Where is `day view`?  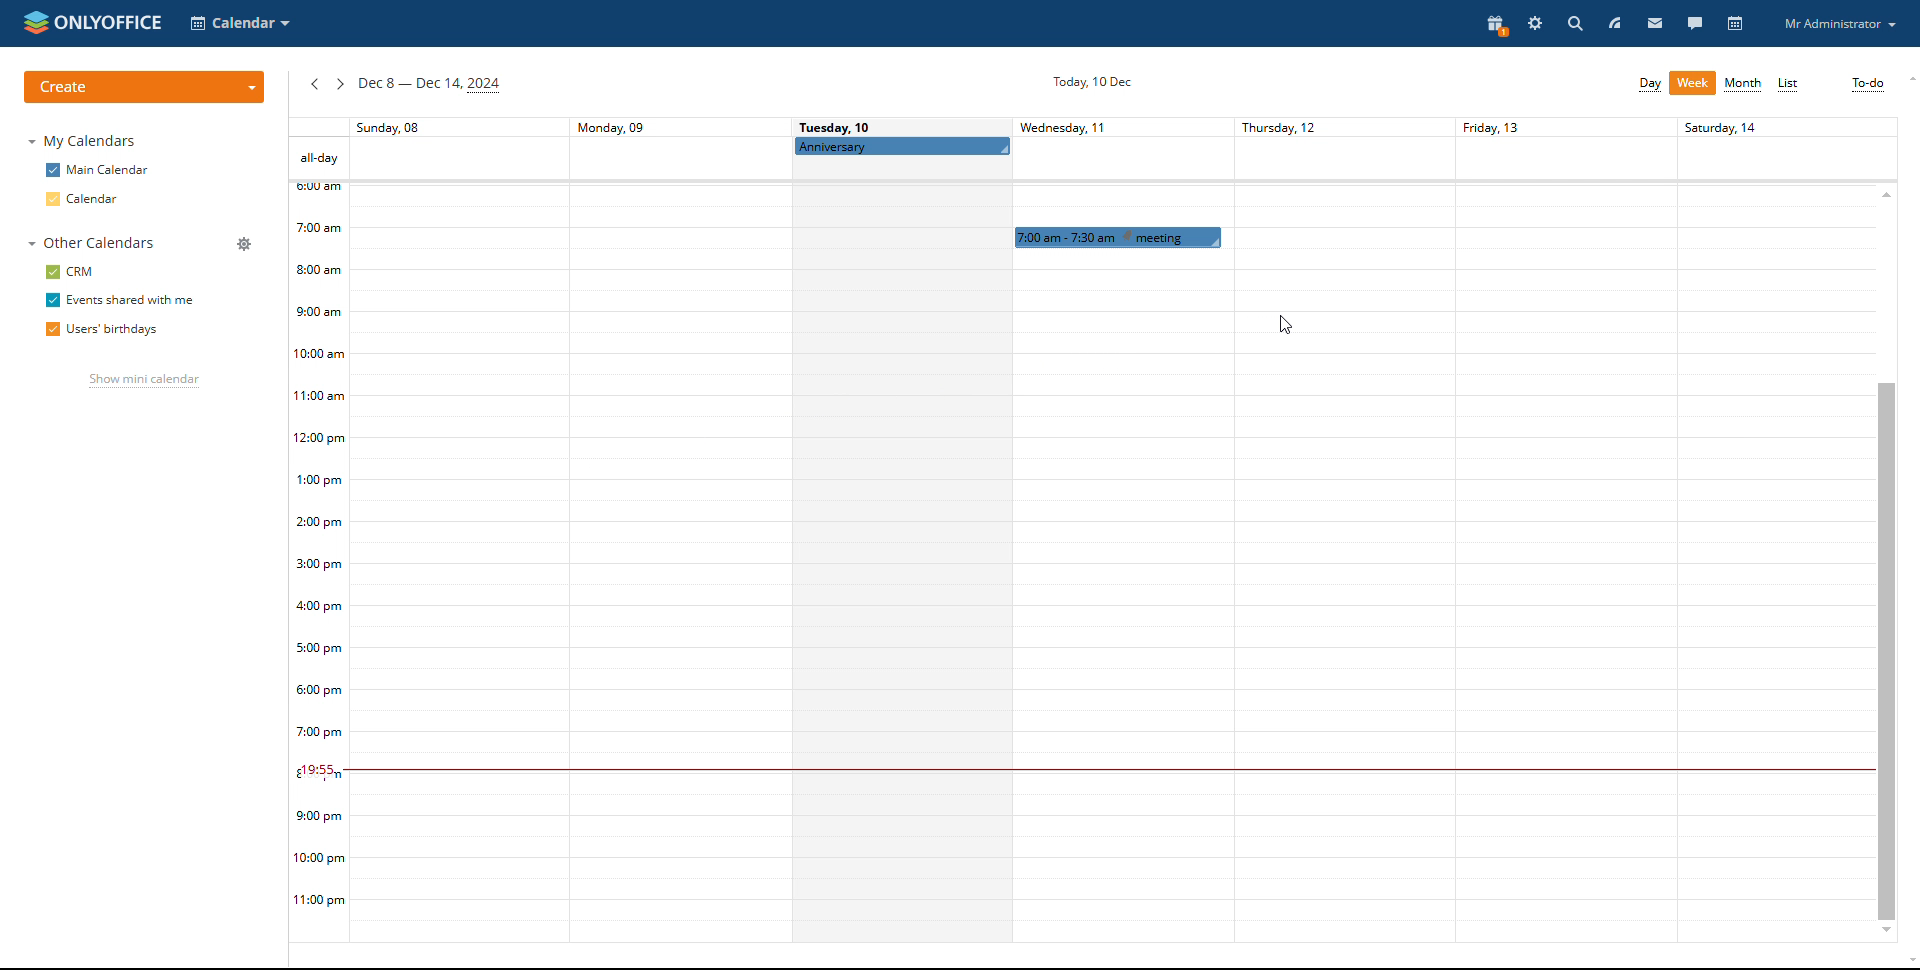 day view is located at coordinates (1649, 84).